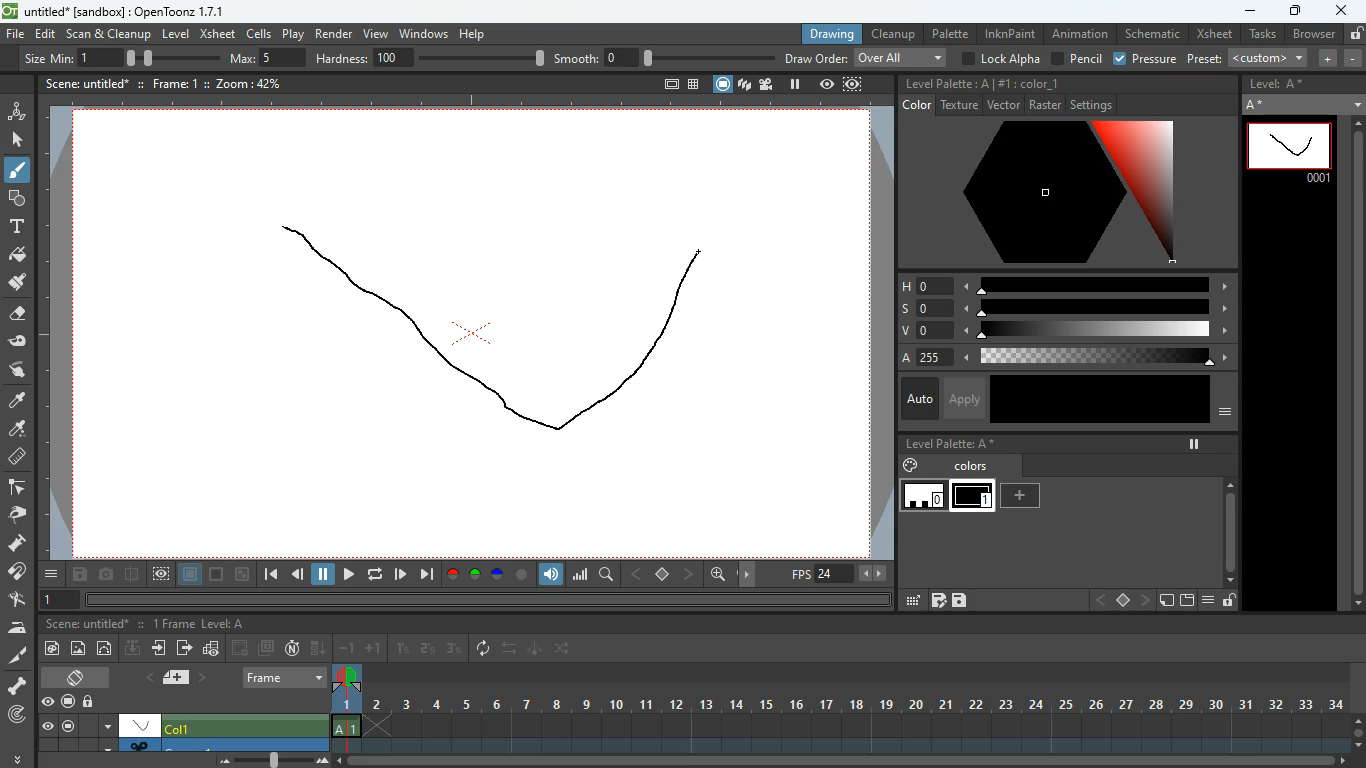 The image size is (1366, 768). What do you see at coordinates (18, 342) in the screenshot?
I see `glue` at bounding box center [18, 342].